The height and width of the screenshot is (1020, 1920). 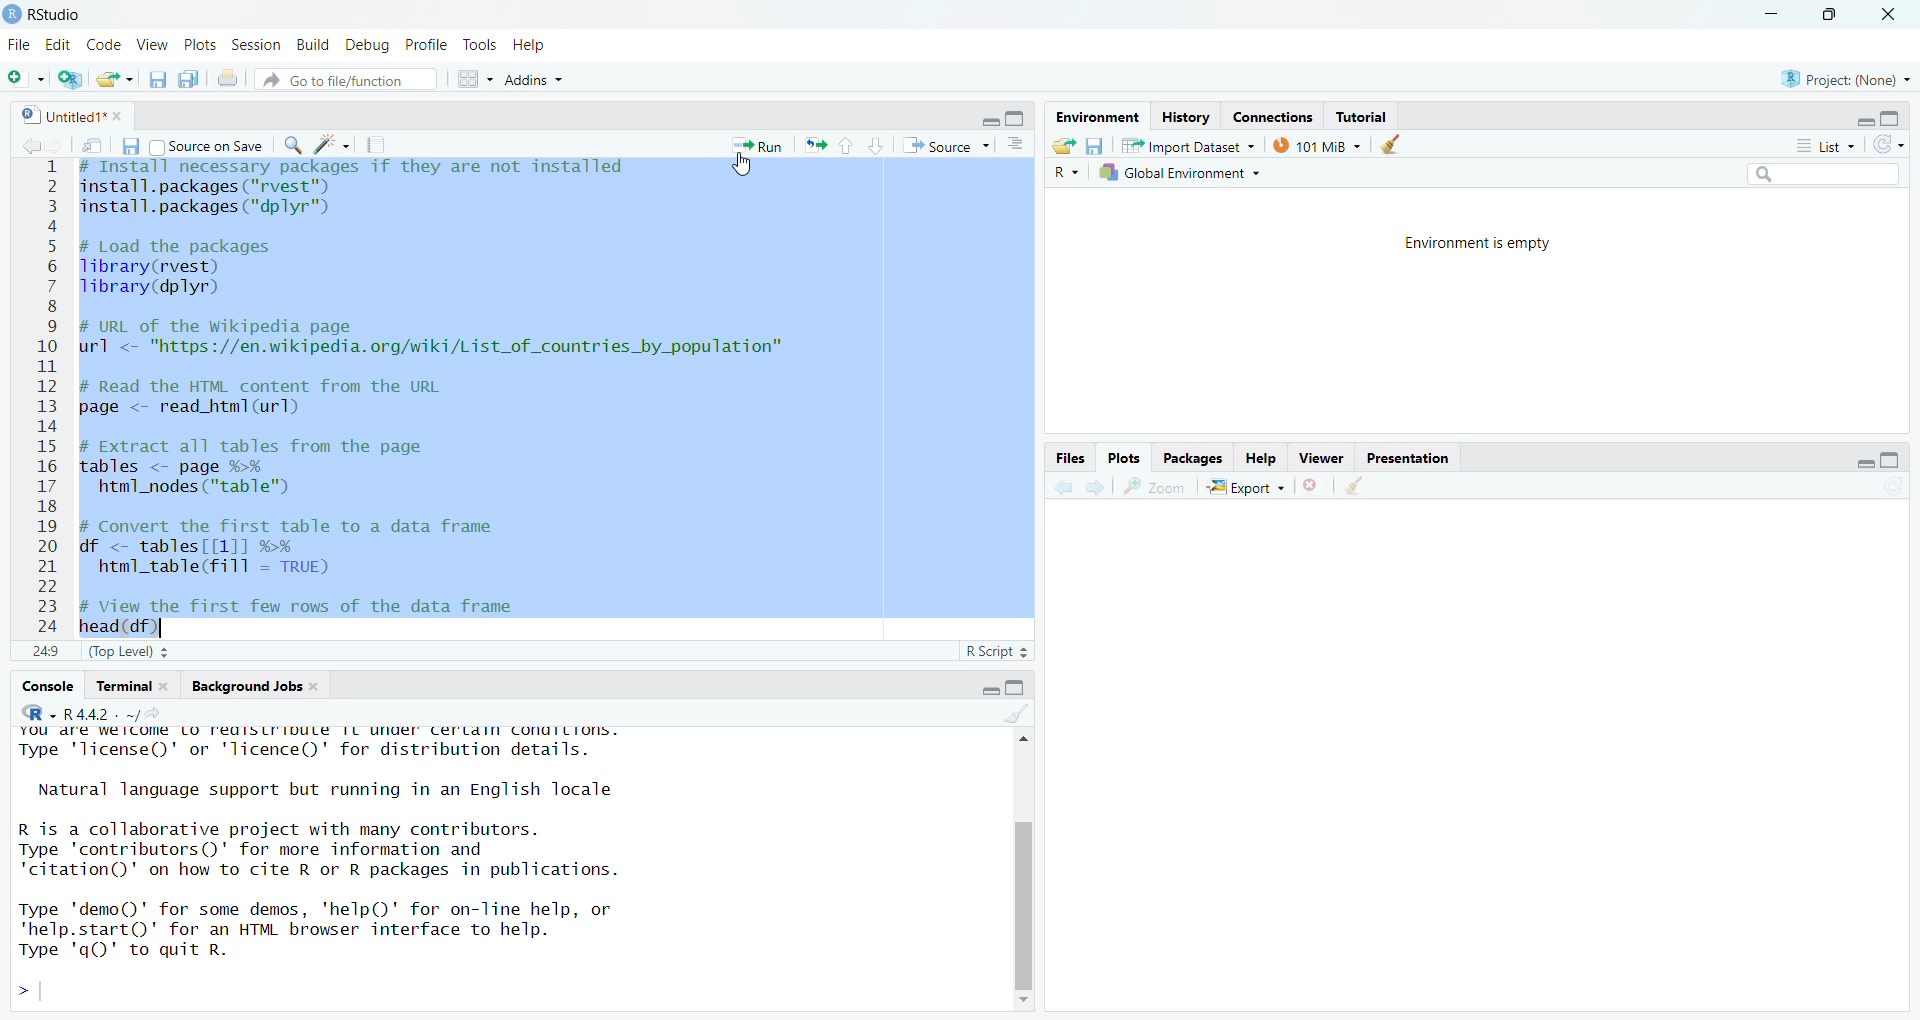 What do you see at coordinates (1015, 688) in the screenshot?
I see `Maximize` at bounding box center [1015, 688].